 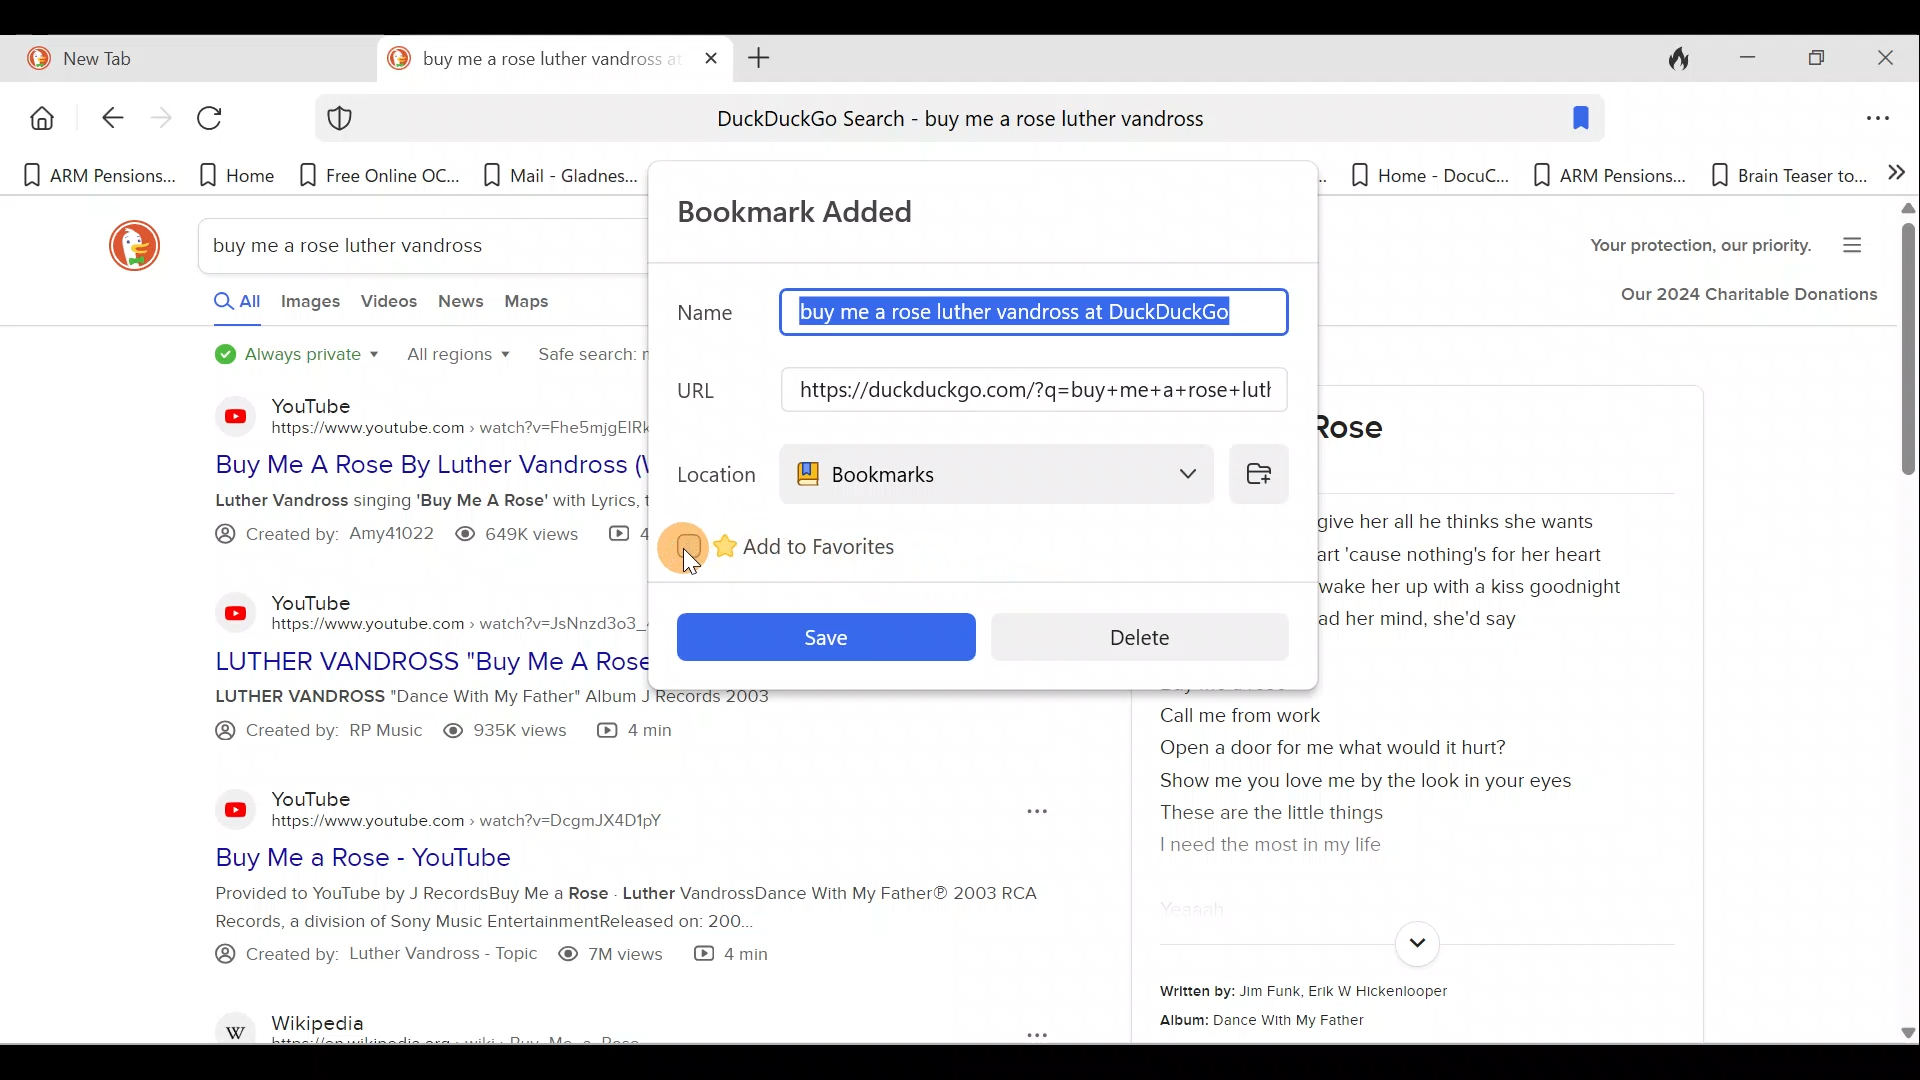 I want to click on New Tab, so click(x=184, y=55).